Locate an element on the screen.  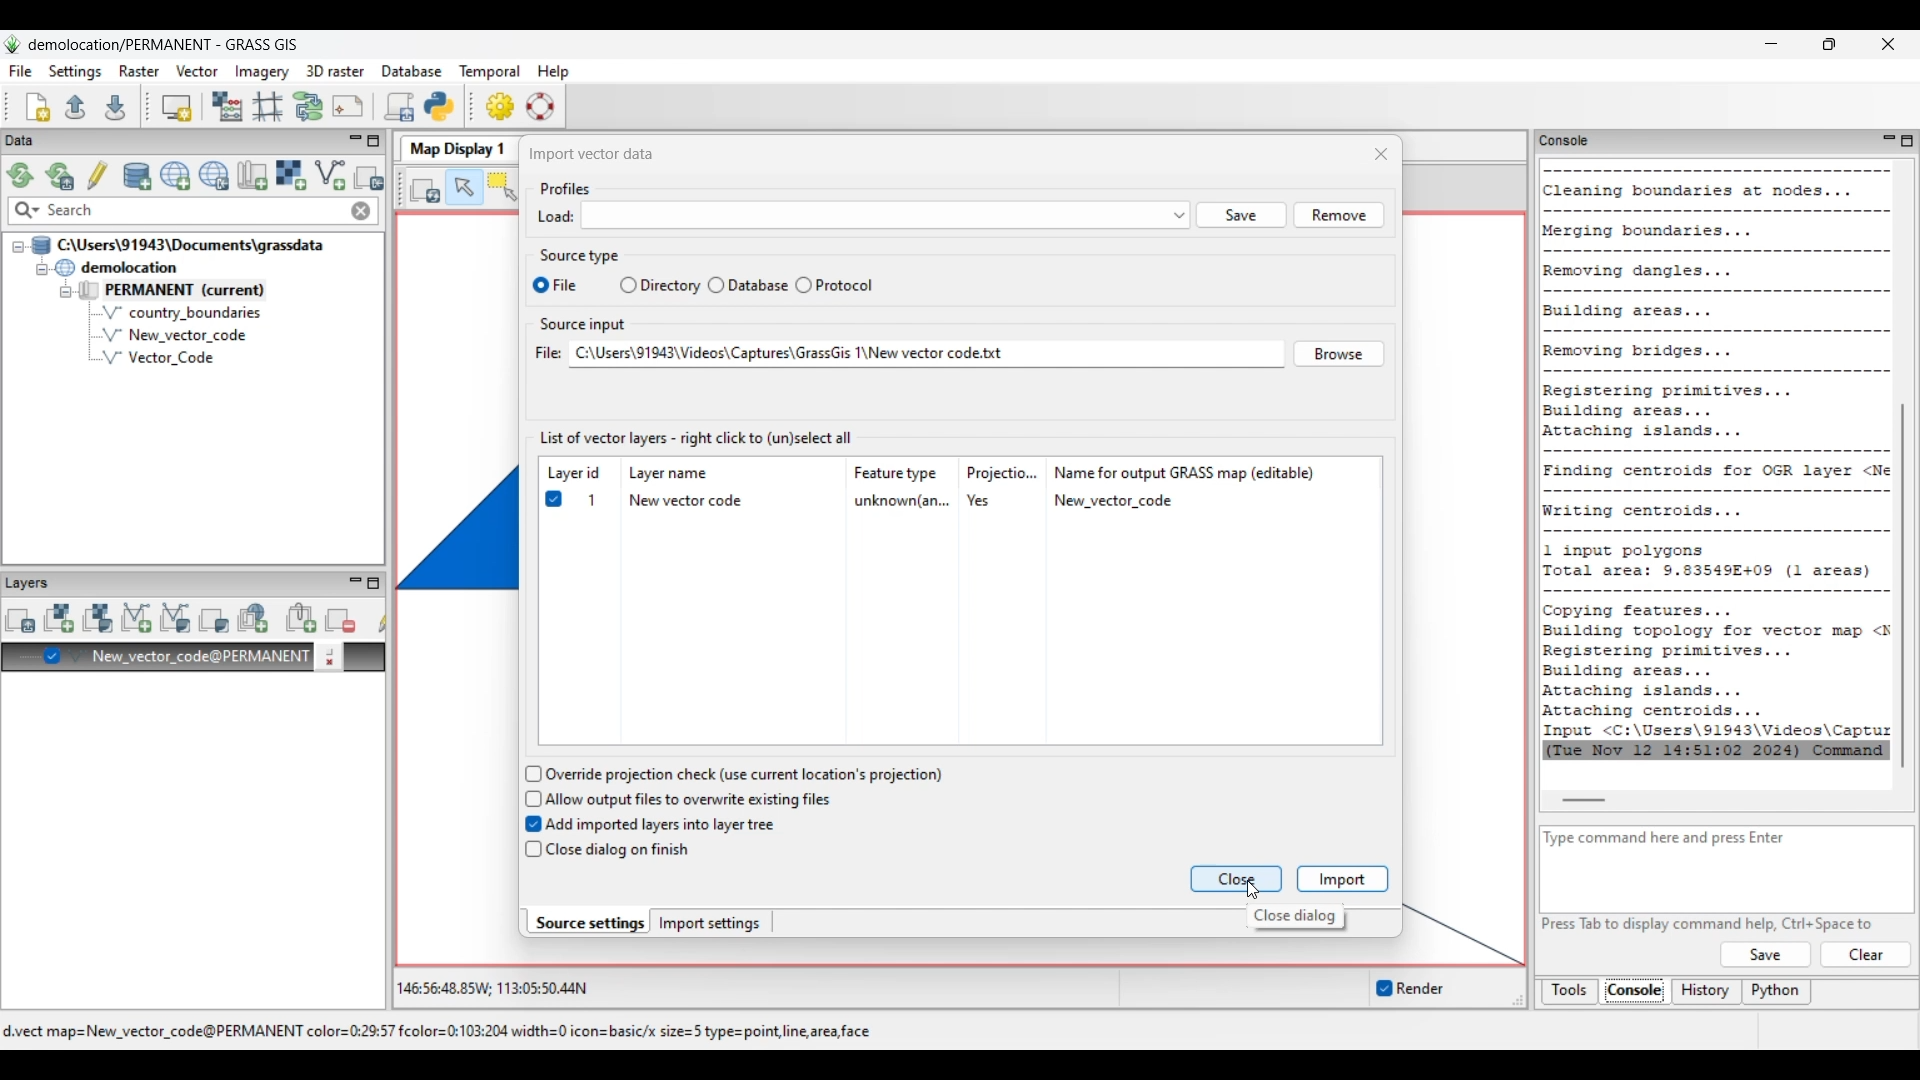
Profiles is located at coordinates (567, 187).